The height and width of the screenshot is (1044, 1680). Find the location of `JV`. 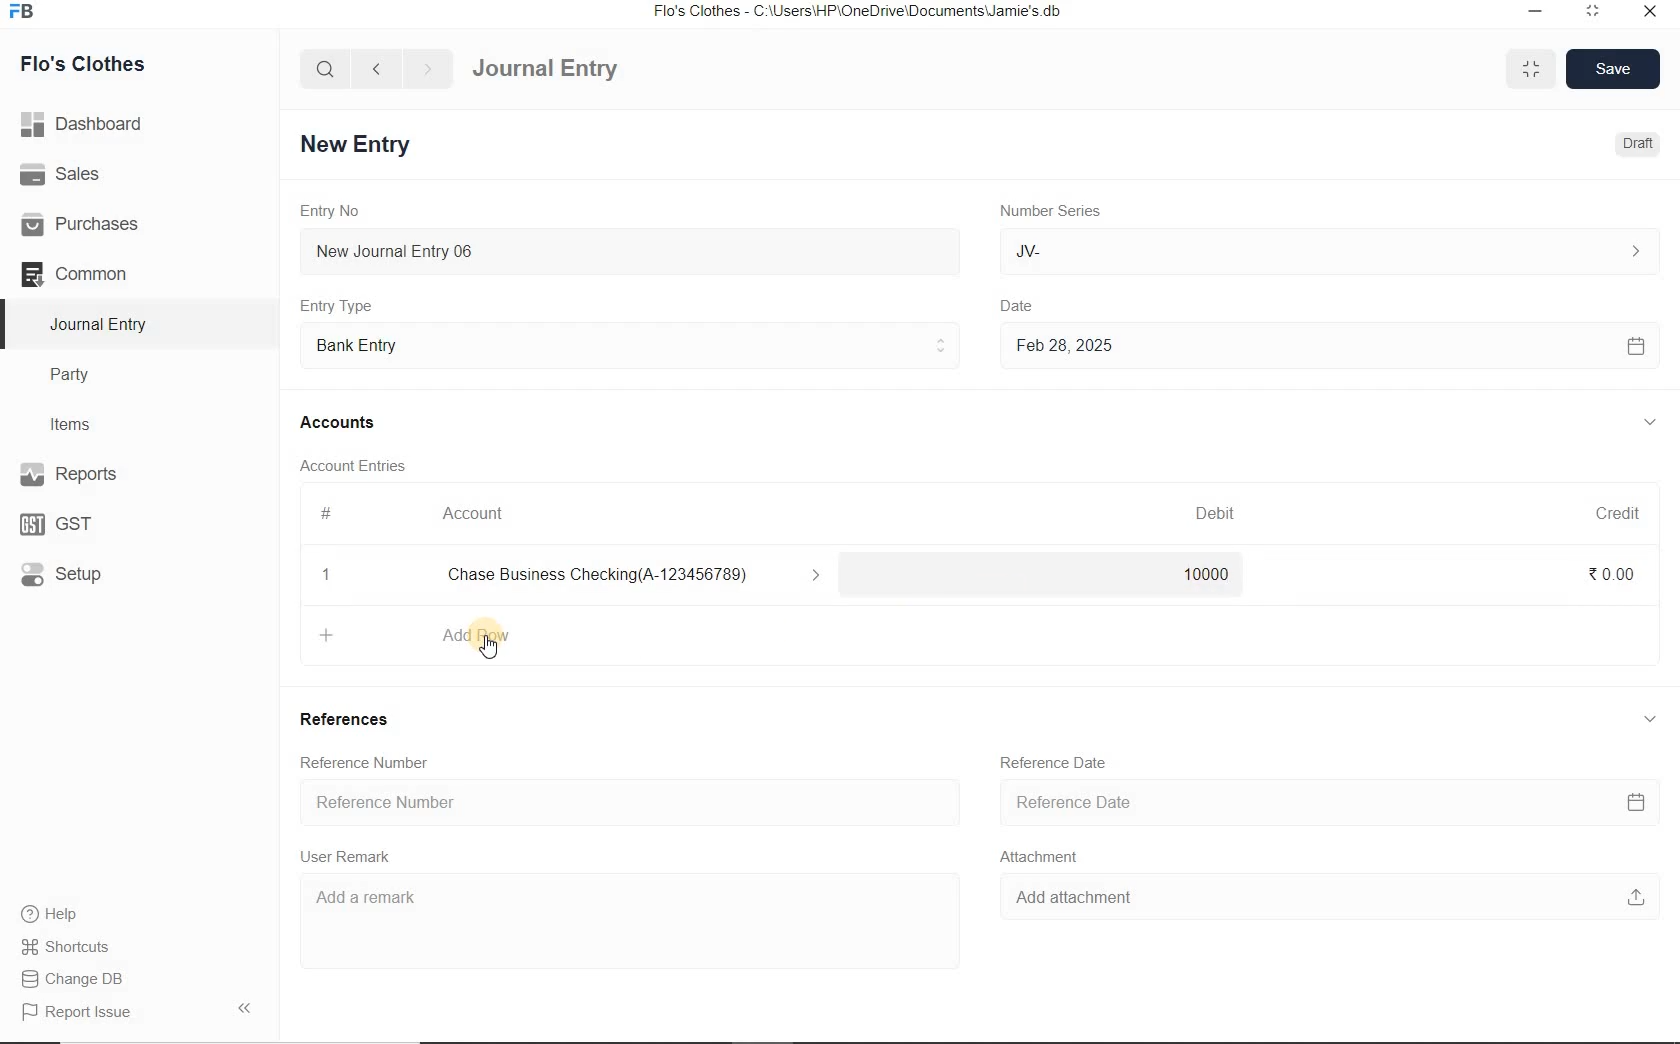

JV is located at coordinates (1325, 251).